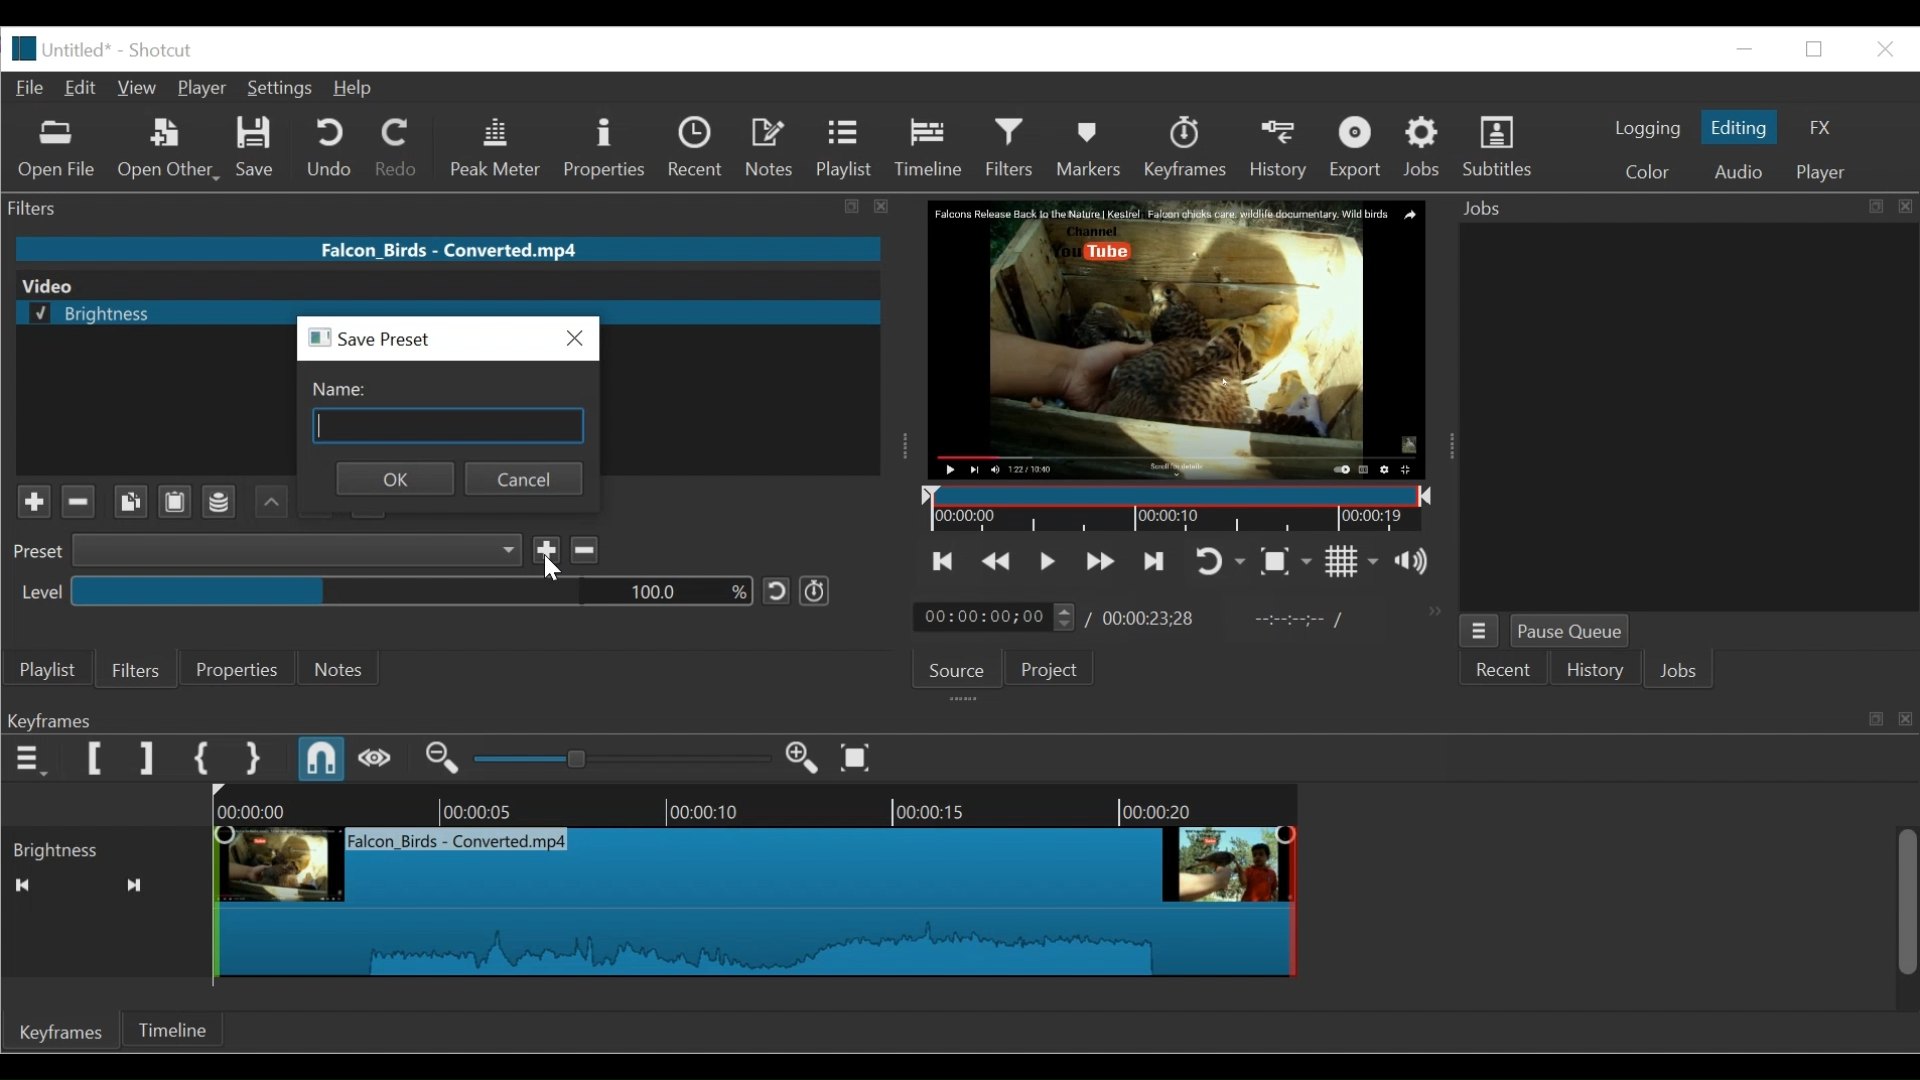  Describe the element at coordinates (771, 147) in the screenshot. I see `Notes` at that location.